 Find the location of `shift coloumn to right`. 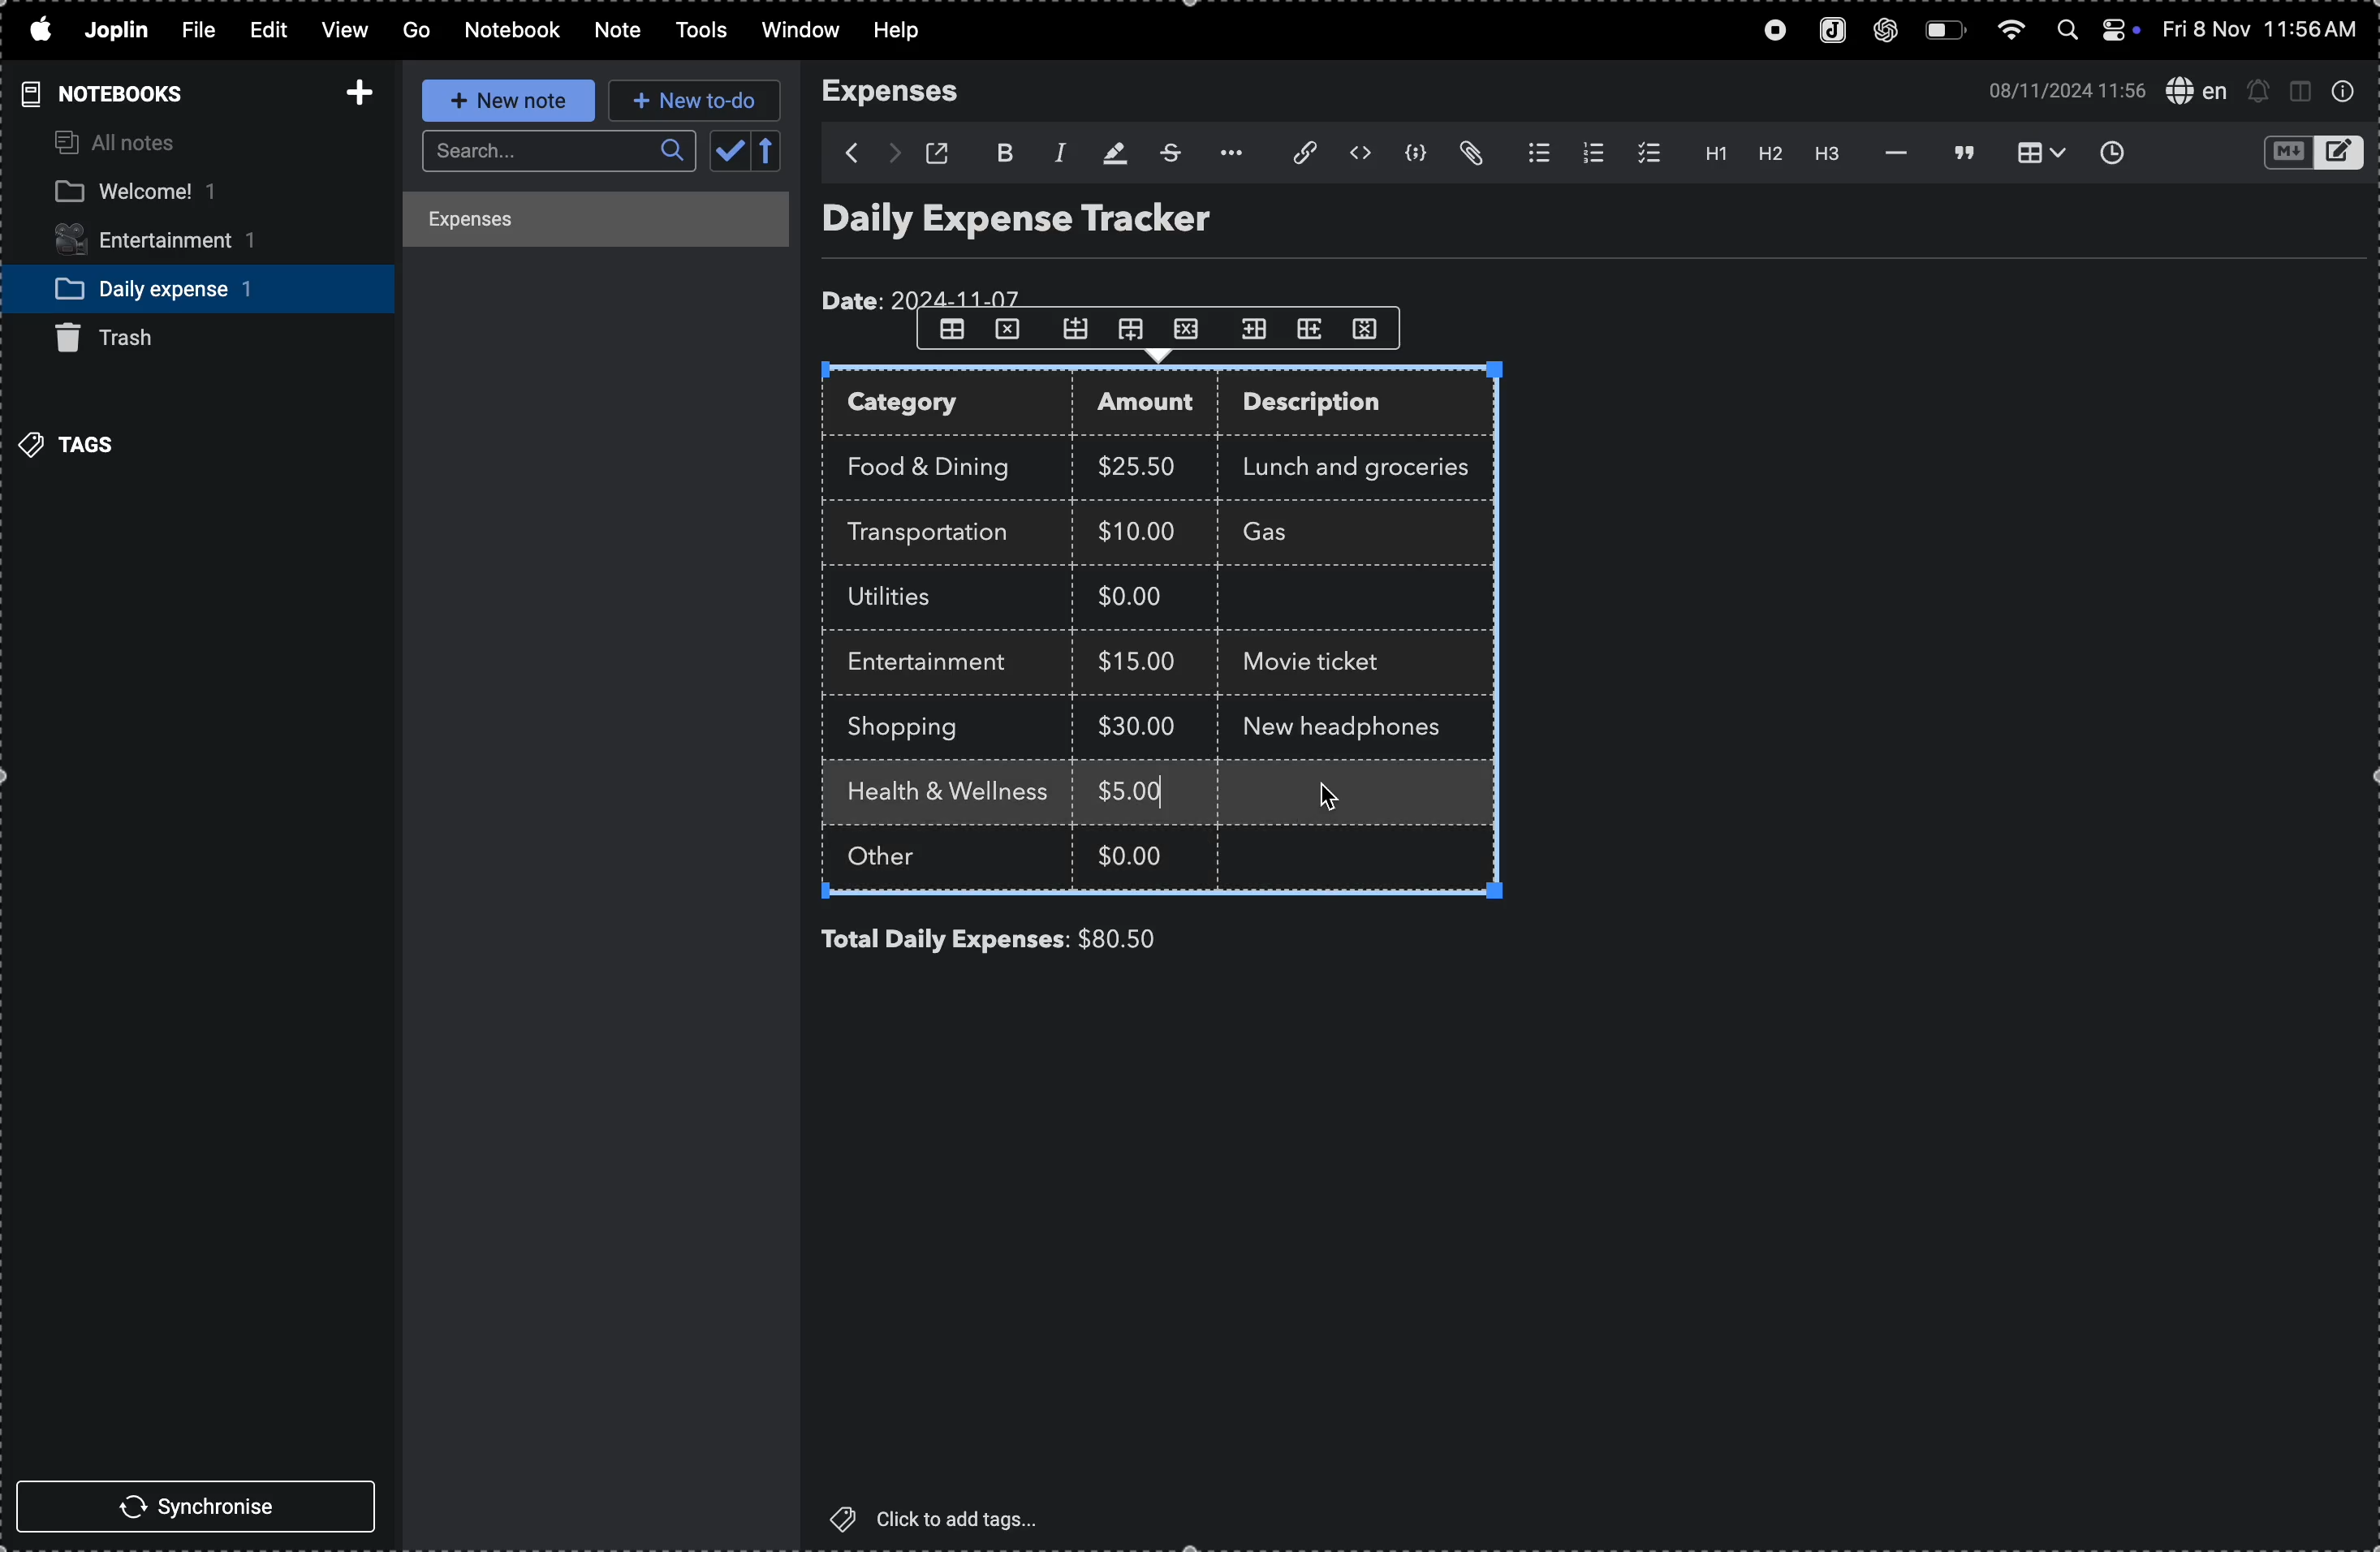

shift coloumn to right is located at coordinates (1254, 328).